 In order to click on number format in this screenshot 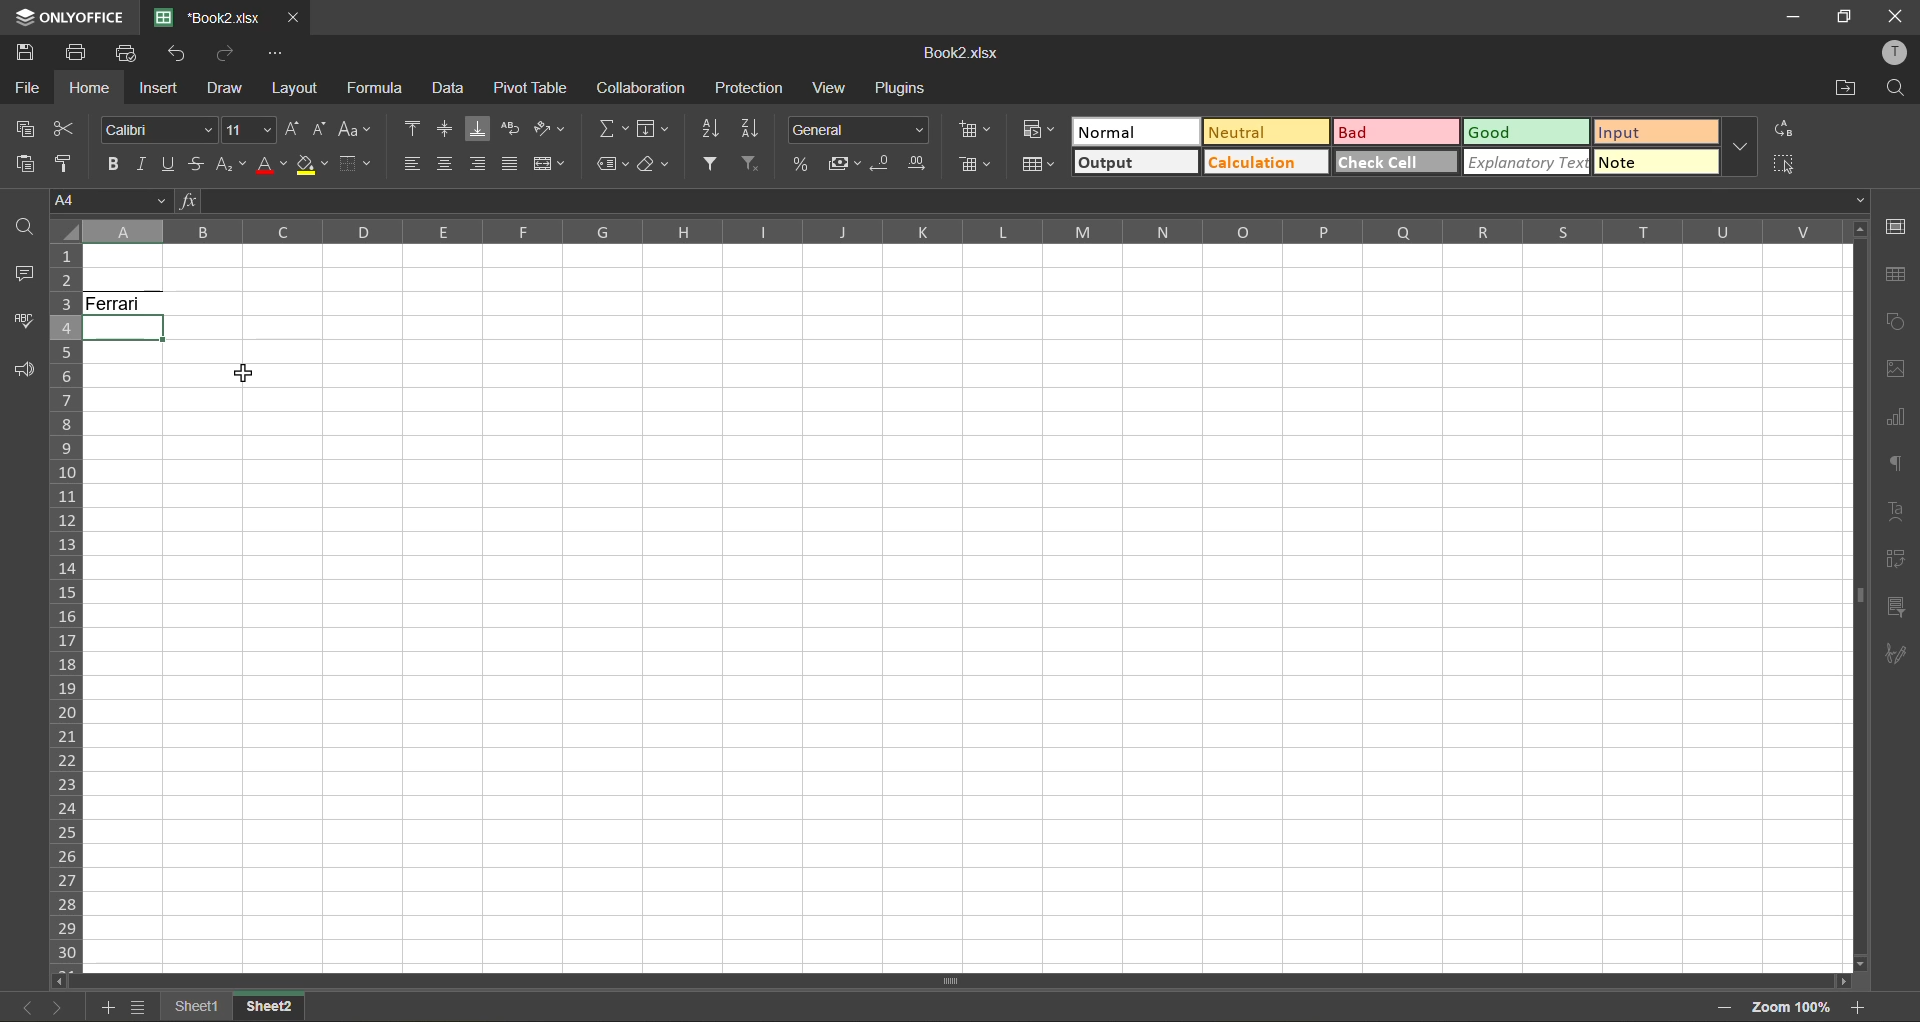, I will do `click(855, 129)`.